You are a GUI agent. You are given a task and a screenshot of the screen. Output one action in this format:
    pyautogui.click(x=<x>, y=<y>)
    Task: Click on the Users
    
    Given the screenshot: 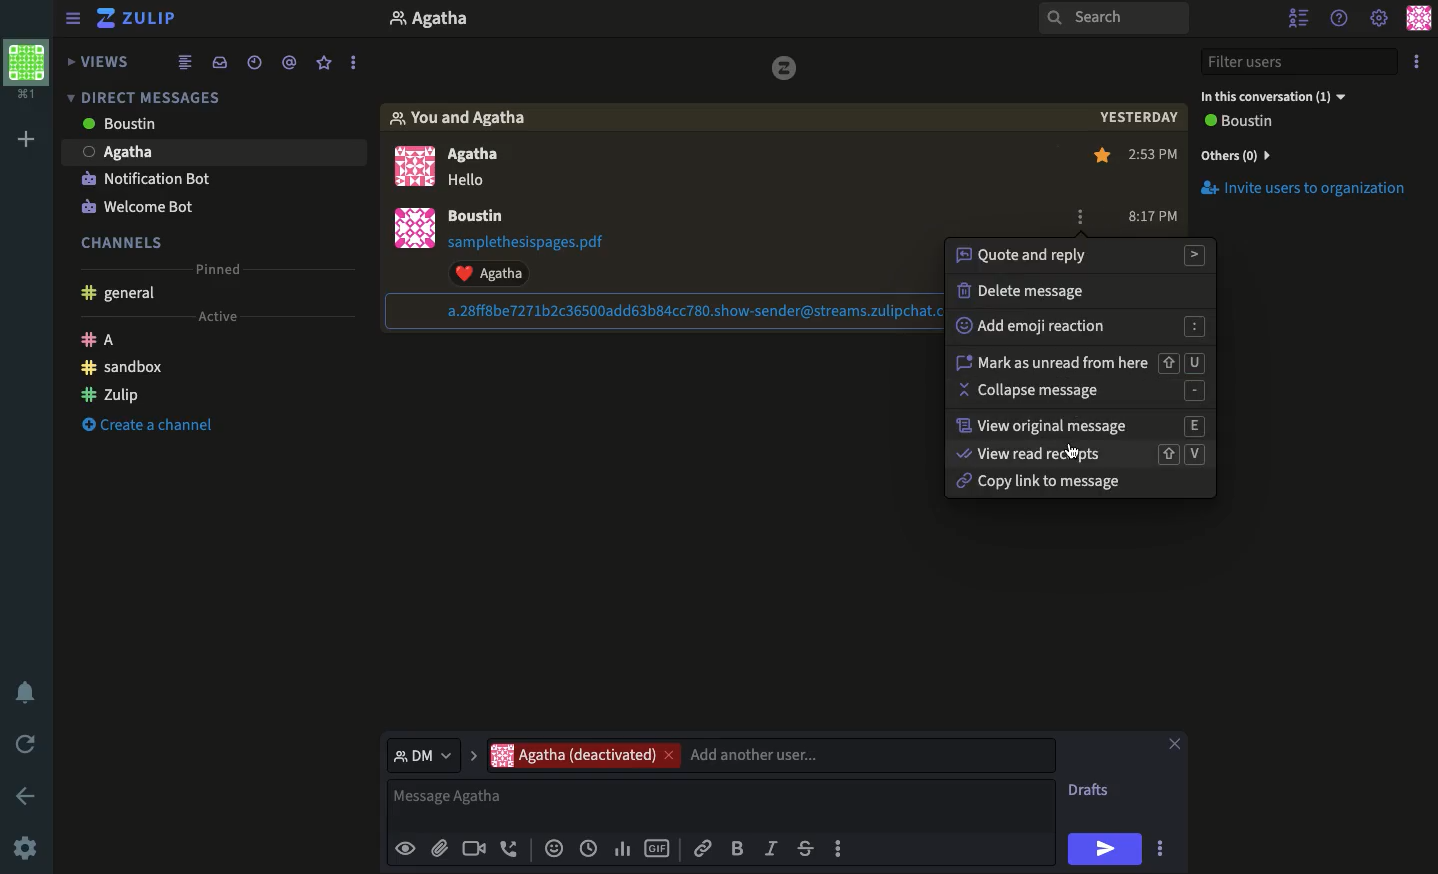 What is the action you would take?
    pyautogui.click(x=770, y=755)
    